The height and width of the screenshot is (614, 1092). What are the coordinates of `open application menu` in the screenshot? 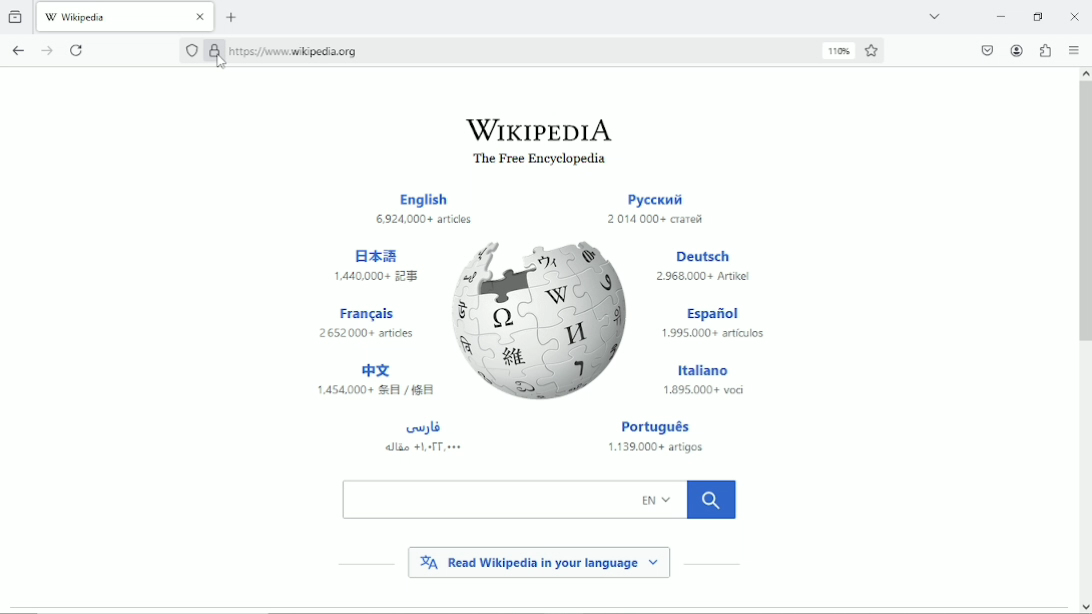 It's located at (1073, 50).